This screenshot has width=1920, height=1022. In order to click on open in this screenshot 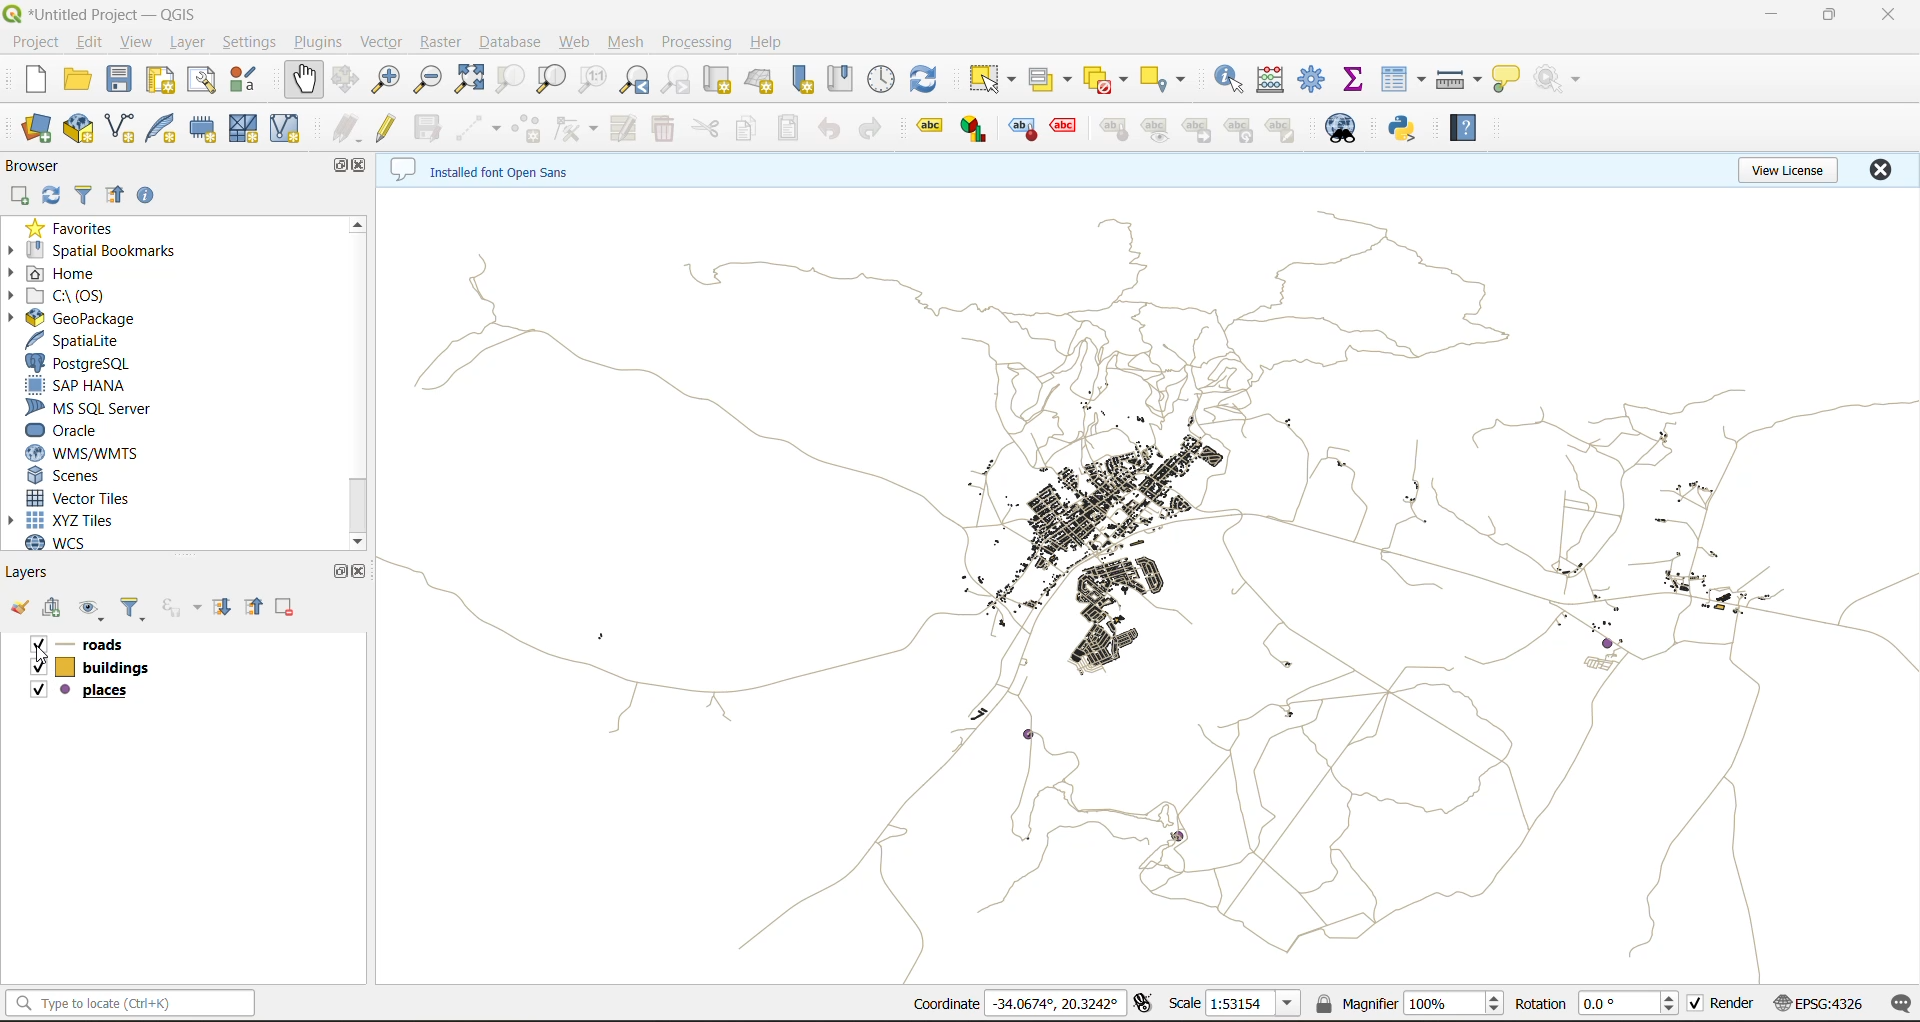, I will do `click(19, 608)`.